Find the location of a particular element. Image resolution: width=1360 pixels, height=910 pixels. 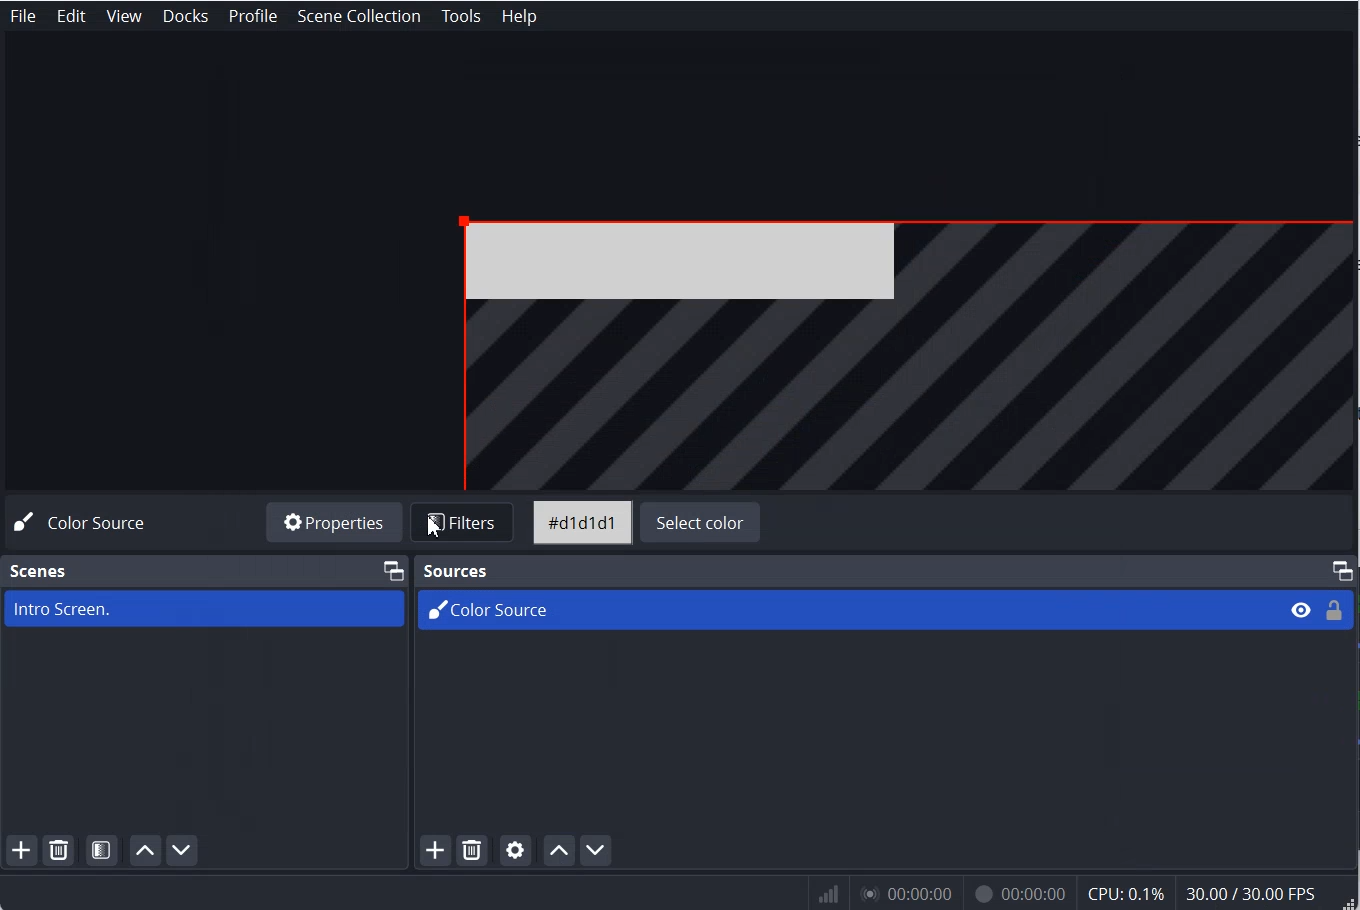

View is located at coordinates (125, 16).